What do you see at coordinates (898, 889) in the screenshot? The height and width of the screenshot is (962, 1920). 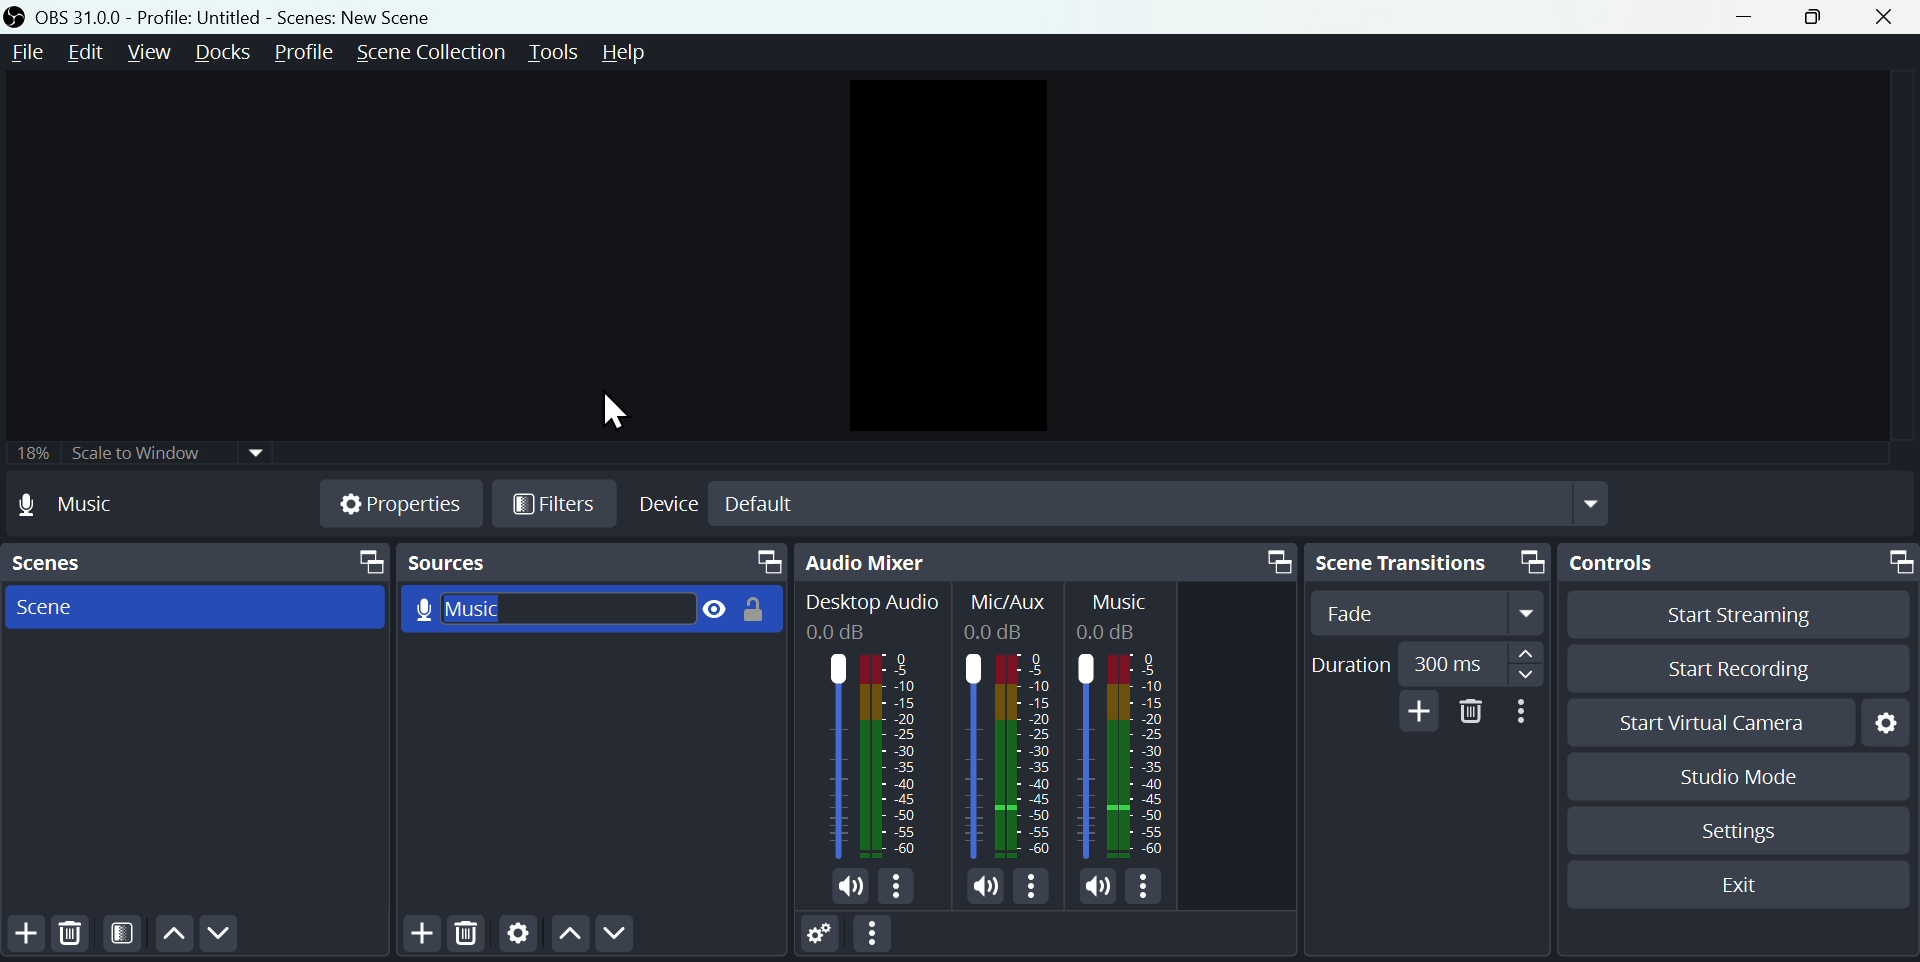 I see `Options` at bounding box center [898, 889].